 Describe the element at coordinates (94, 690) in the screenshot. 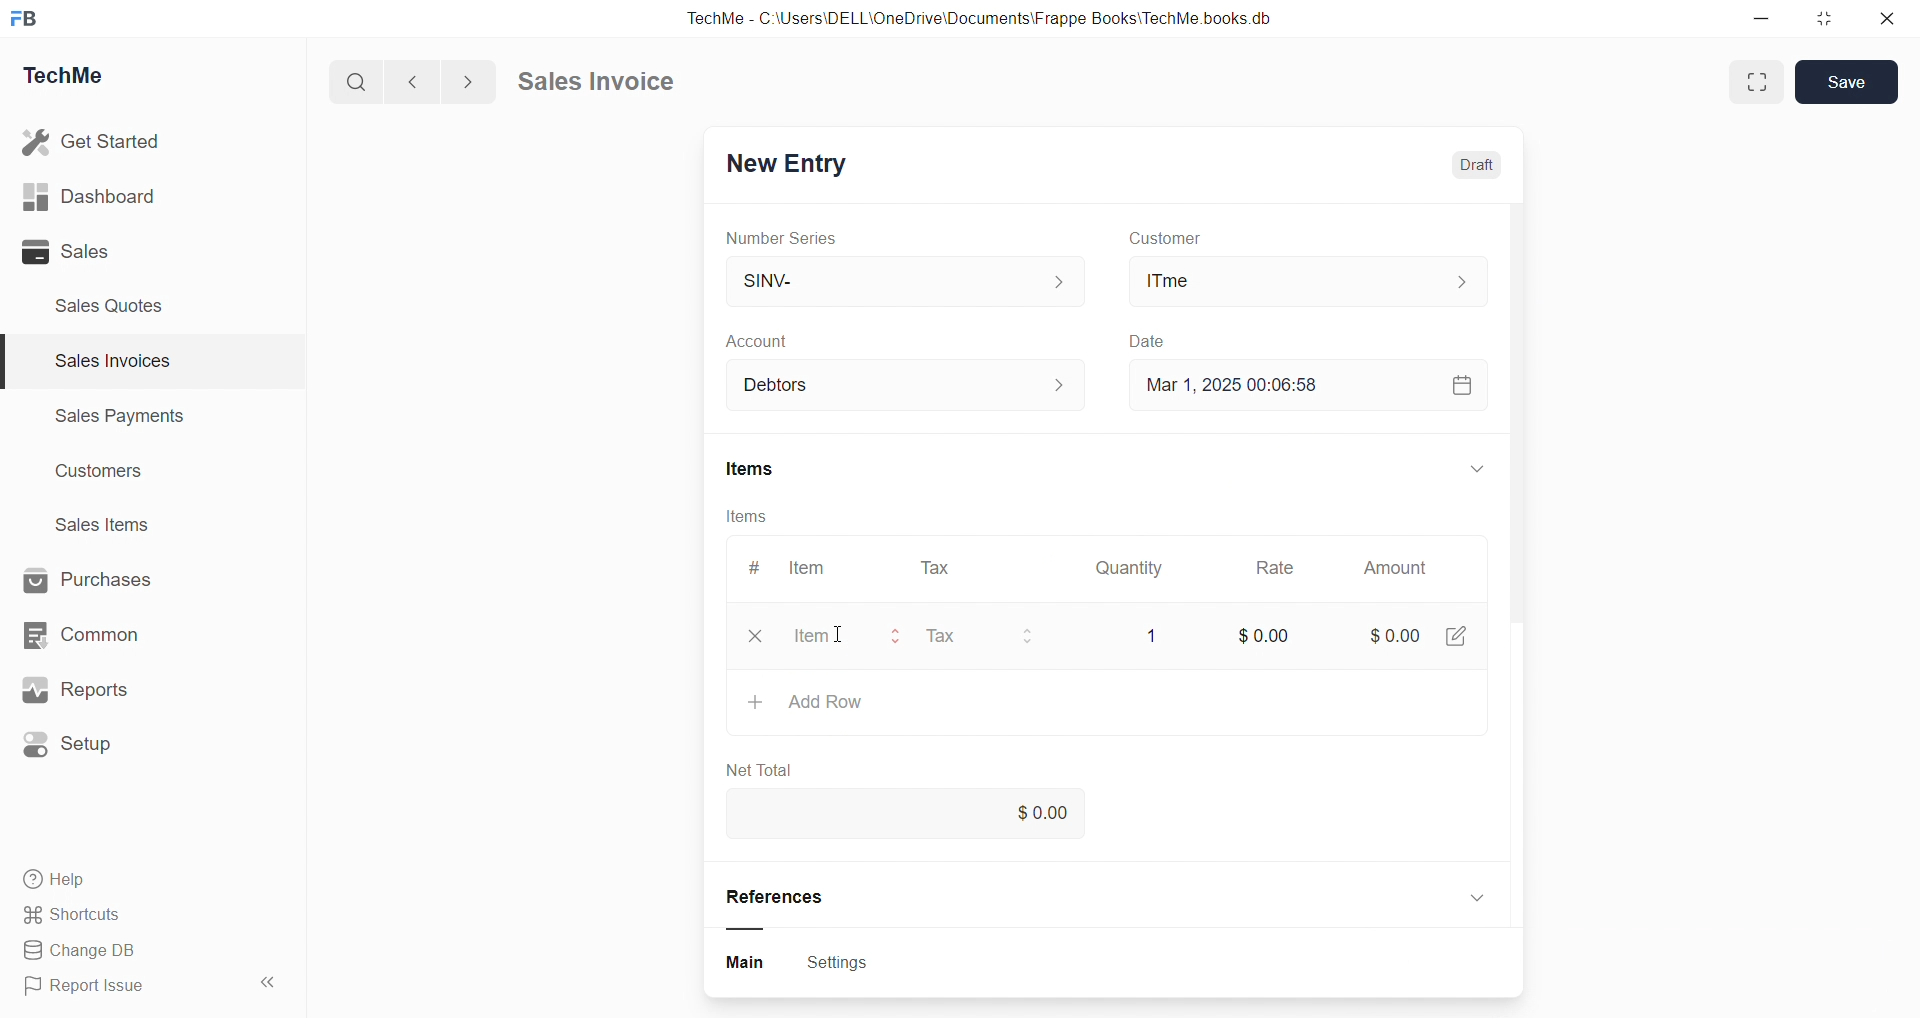

I see `ws Reports` at that location.